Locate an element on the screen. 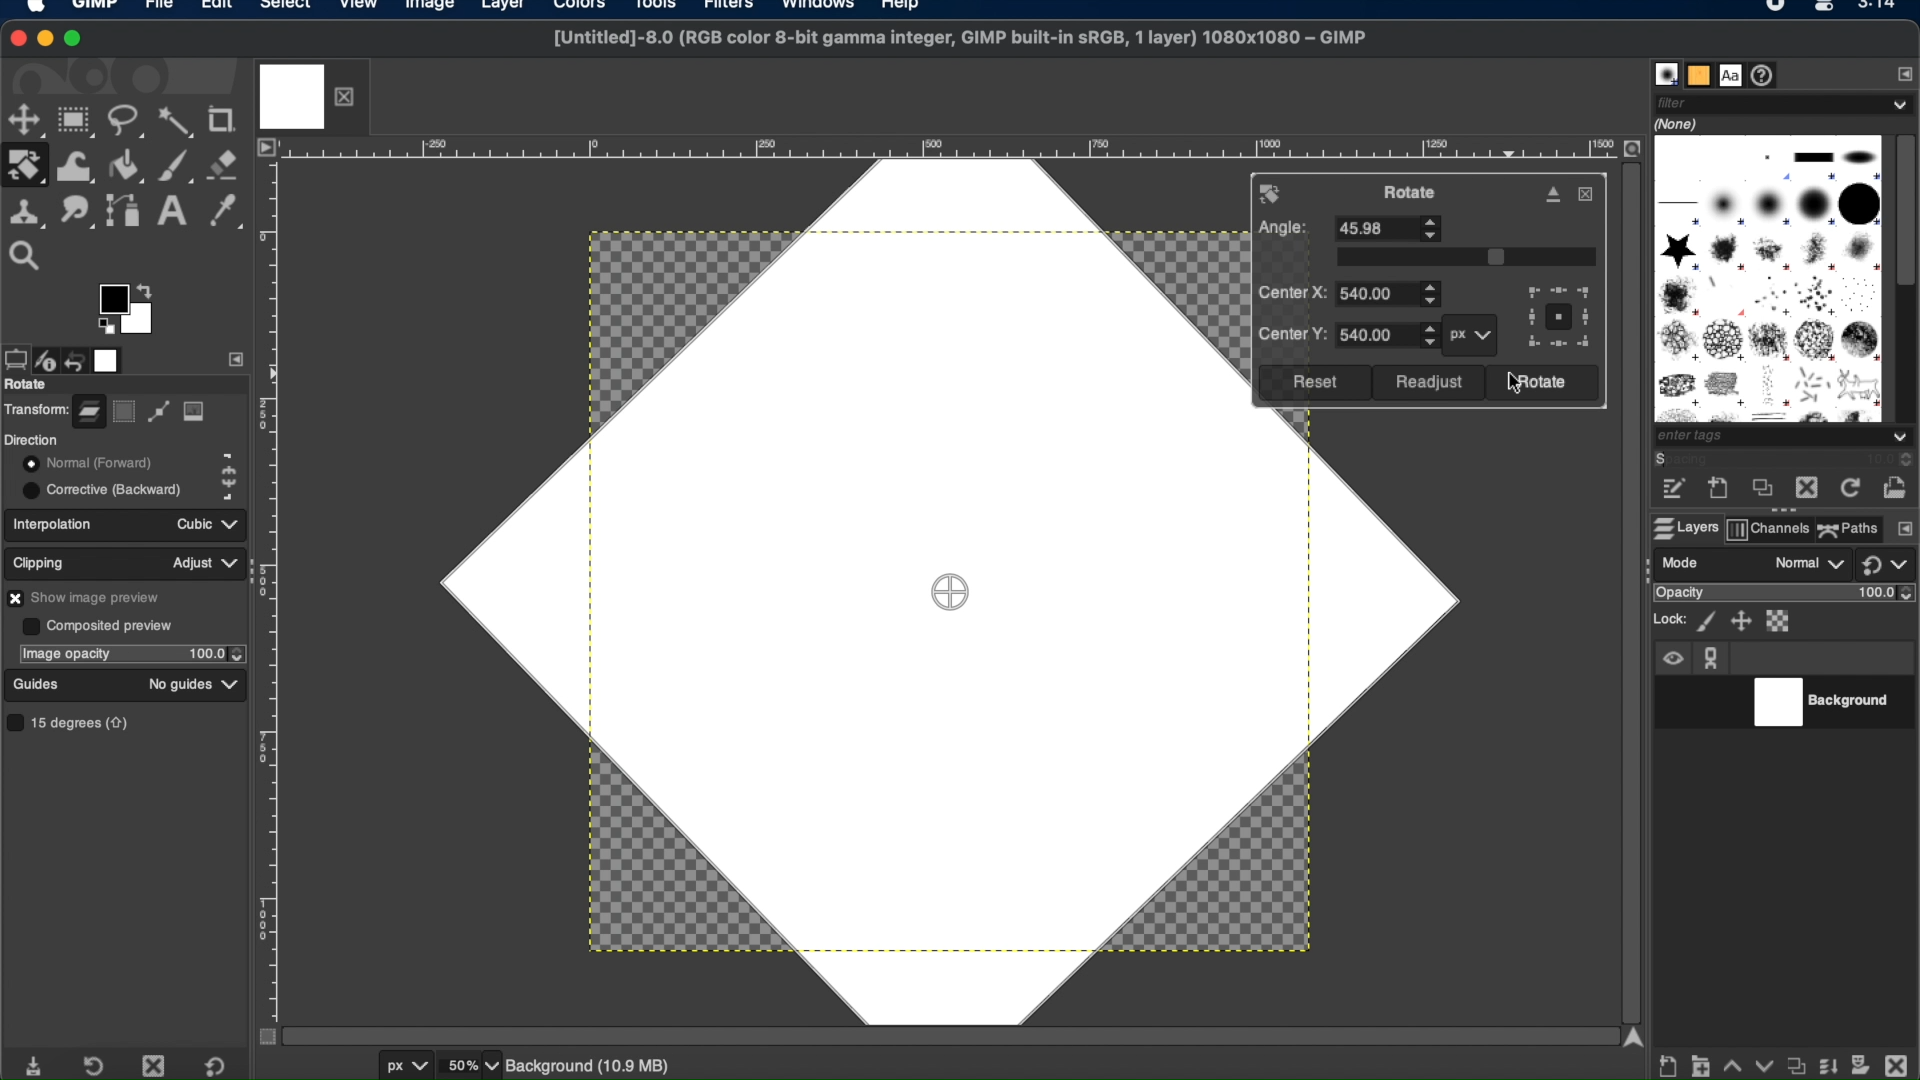 This screenshot has height=1080, width=1920. text tool  is located at coordinates (172, 211).